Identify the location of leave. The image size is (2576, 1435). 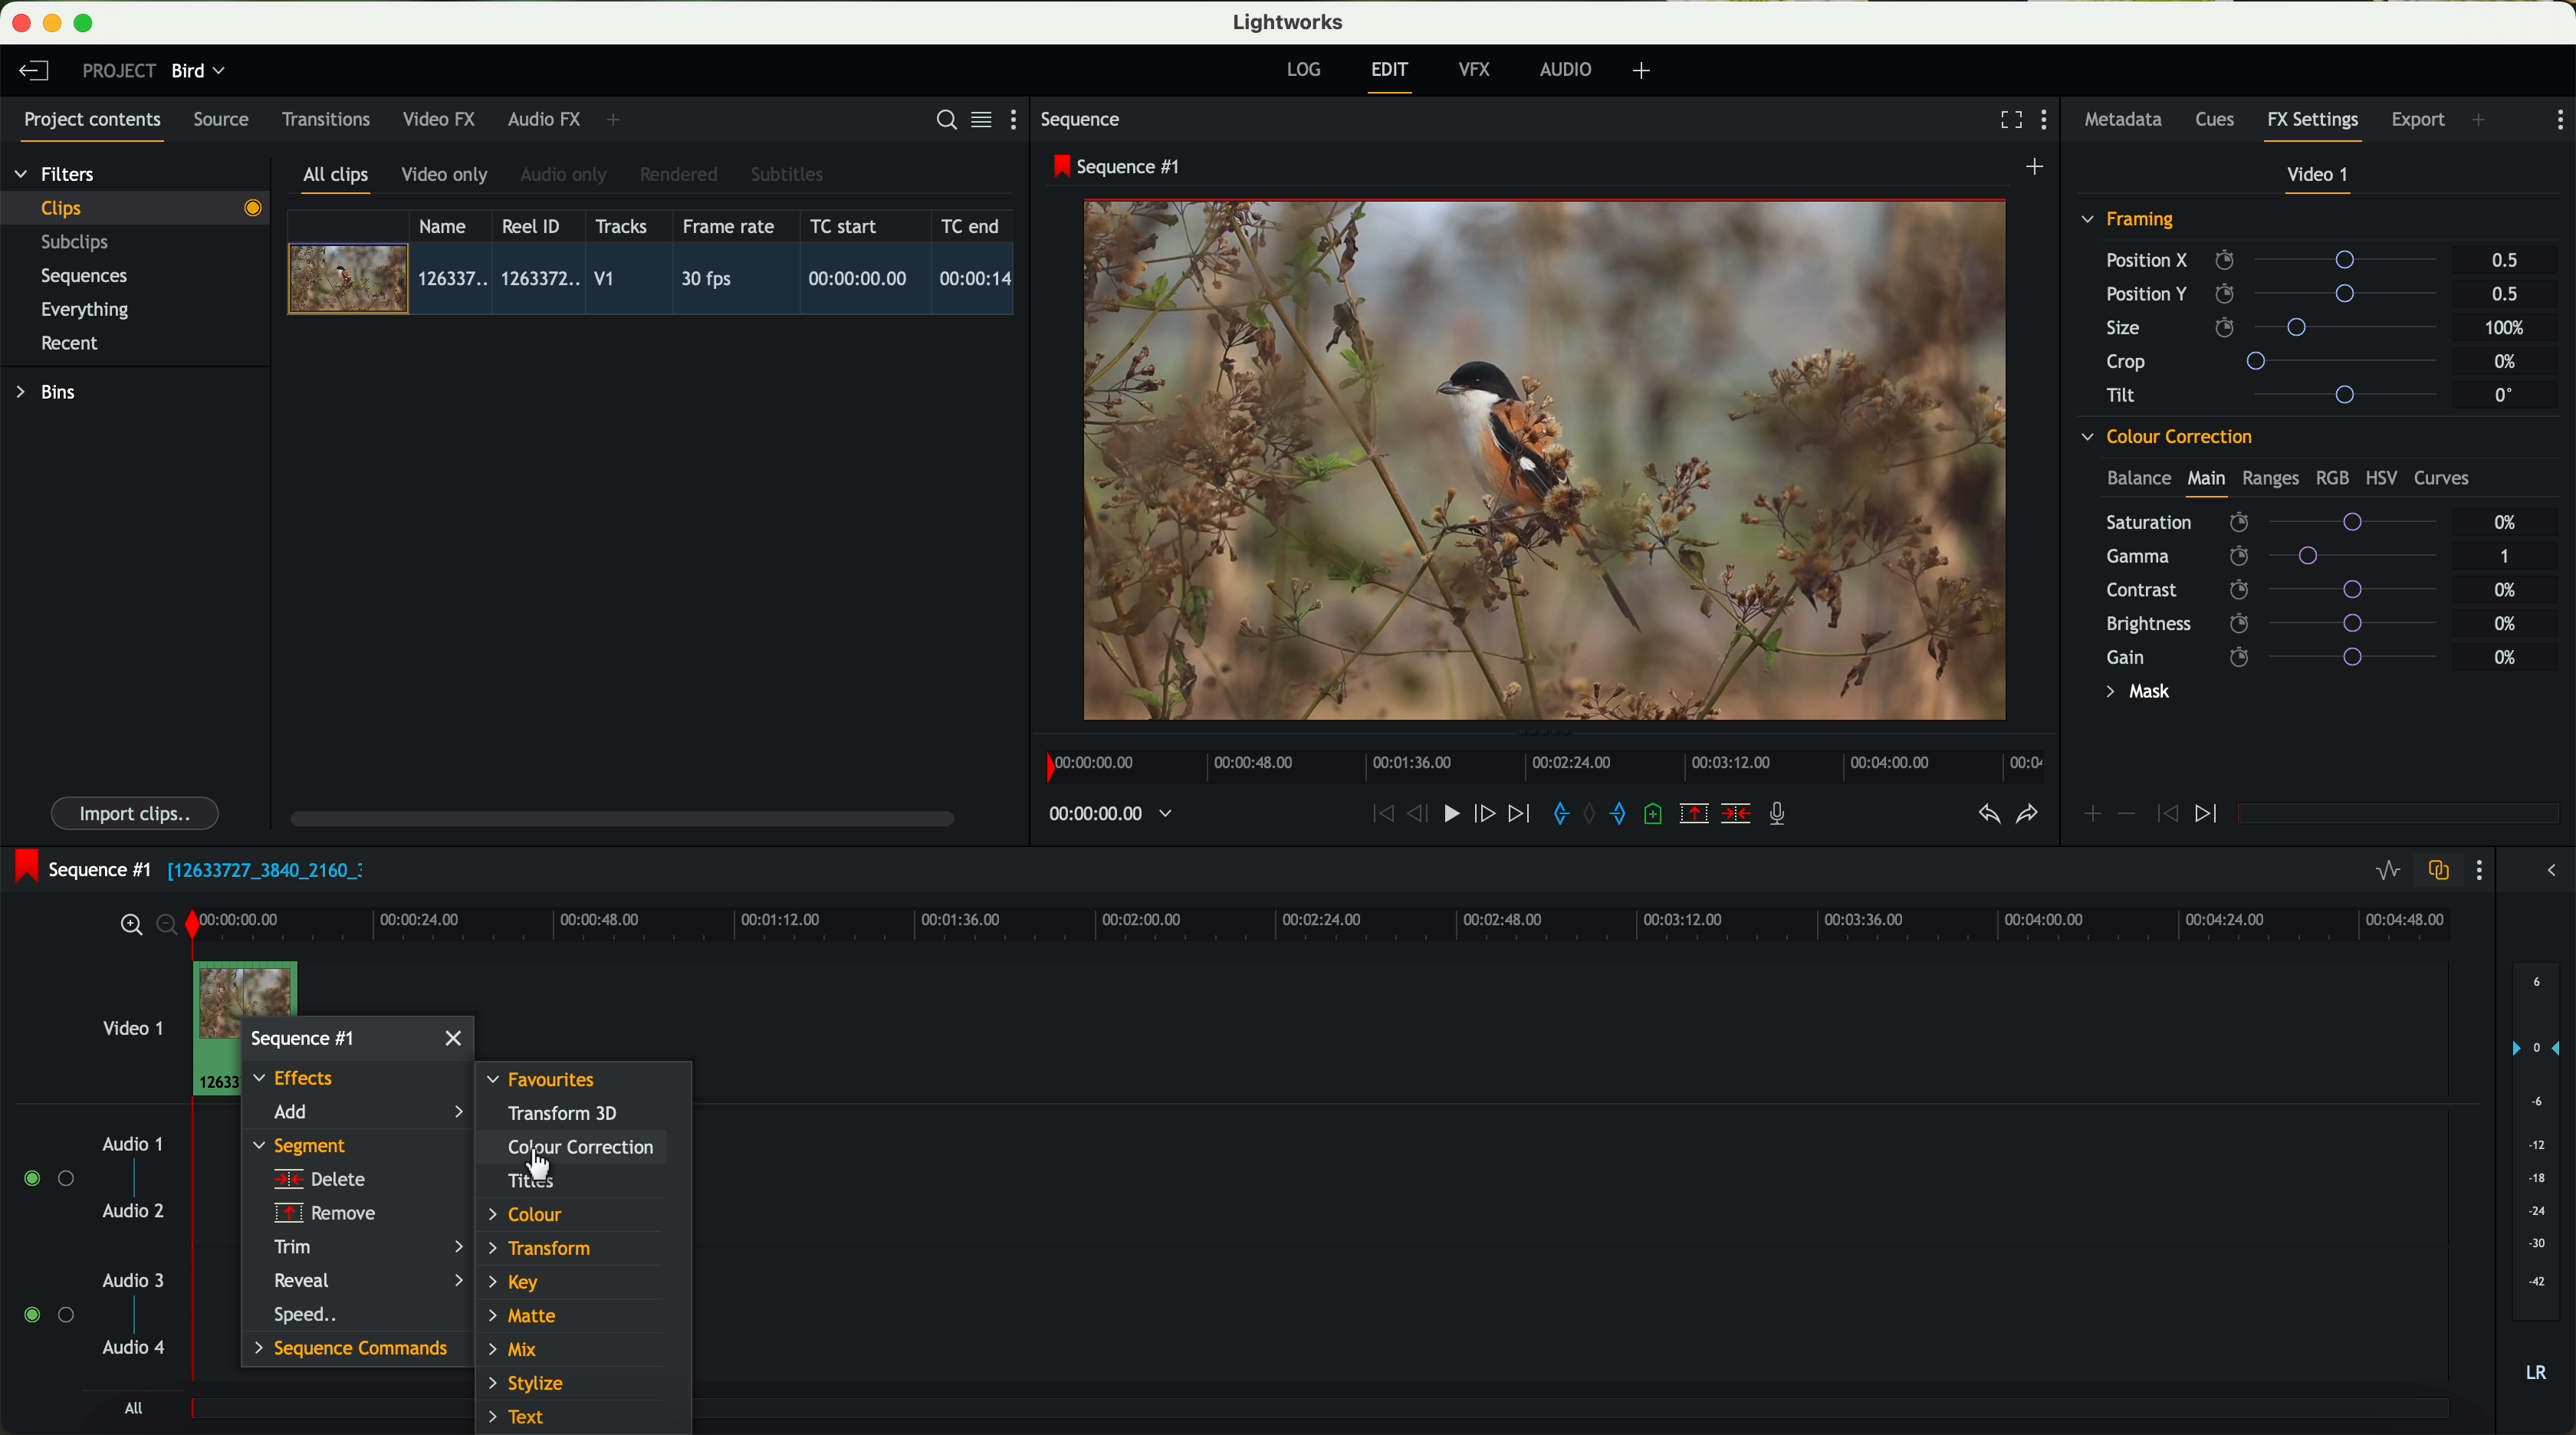
(33, 72).